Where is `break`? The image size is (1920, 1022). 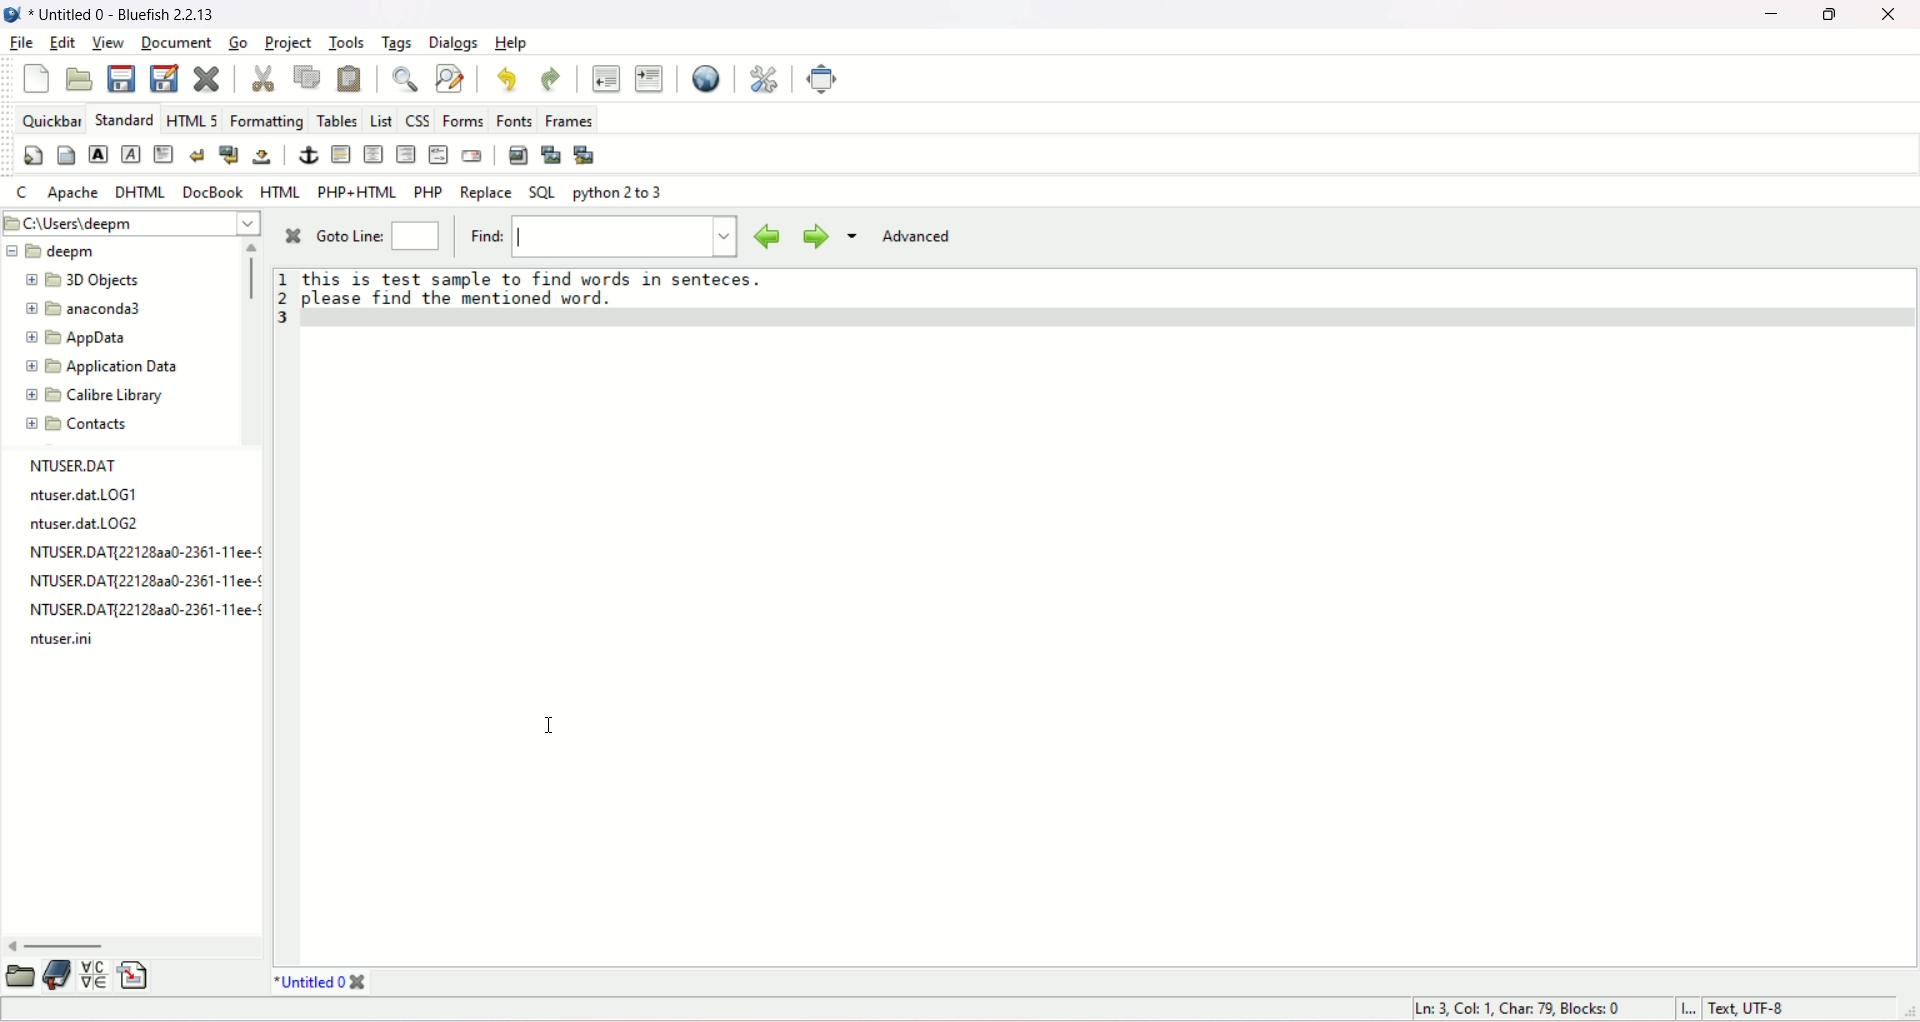 break is located at coordinates (200, 157).